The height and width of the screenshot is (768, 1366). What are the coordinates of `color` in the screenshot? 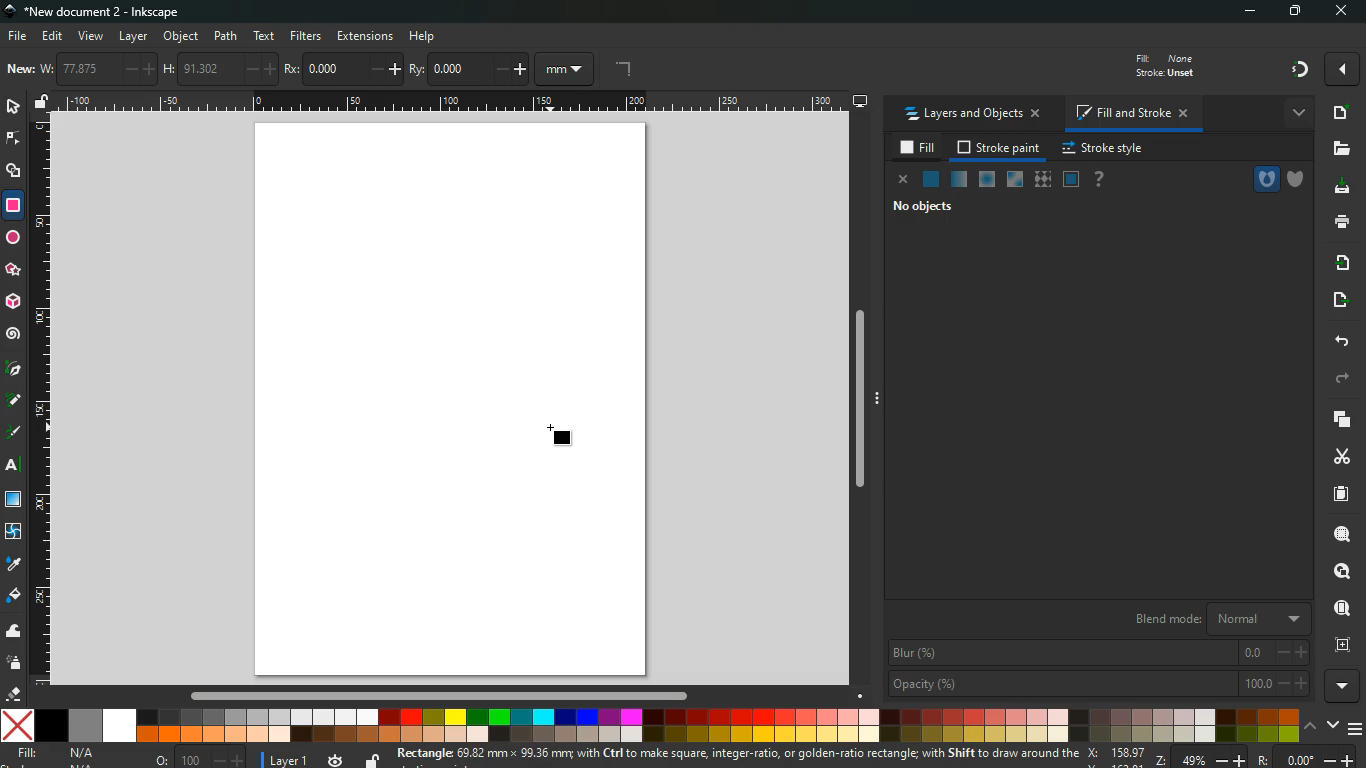 It's located at (651, 725).